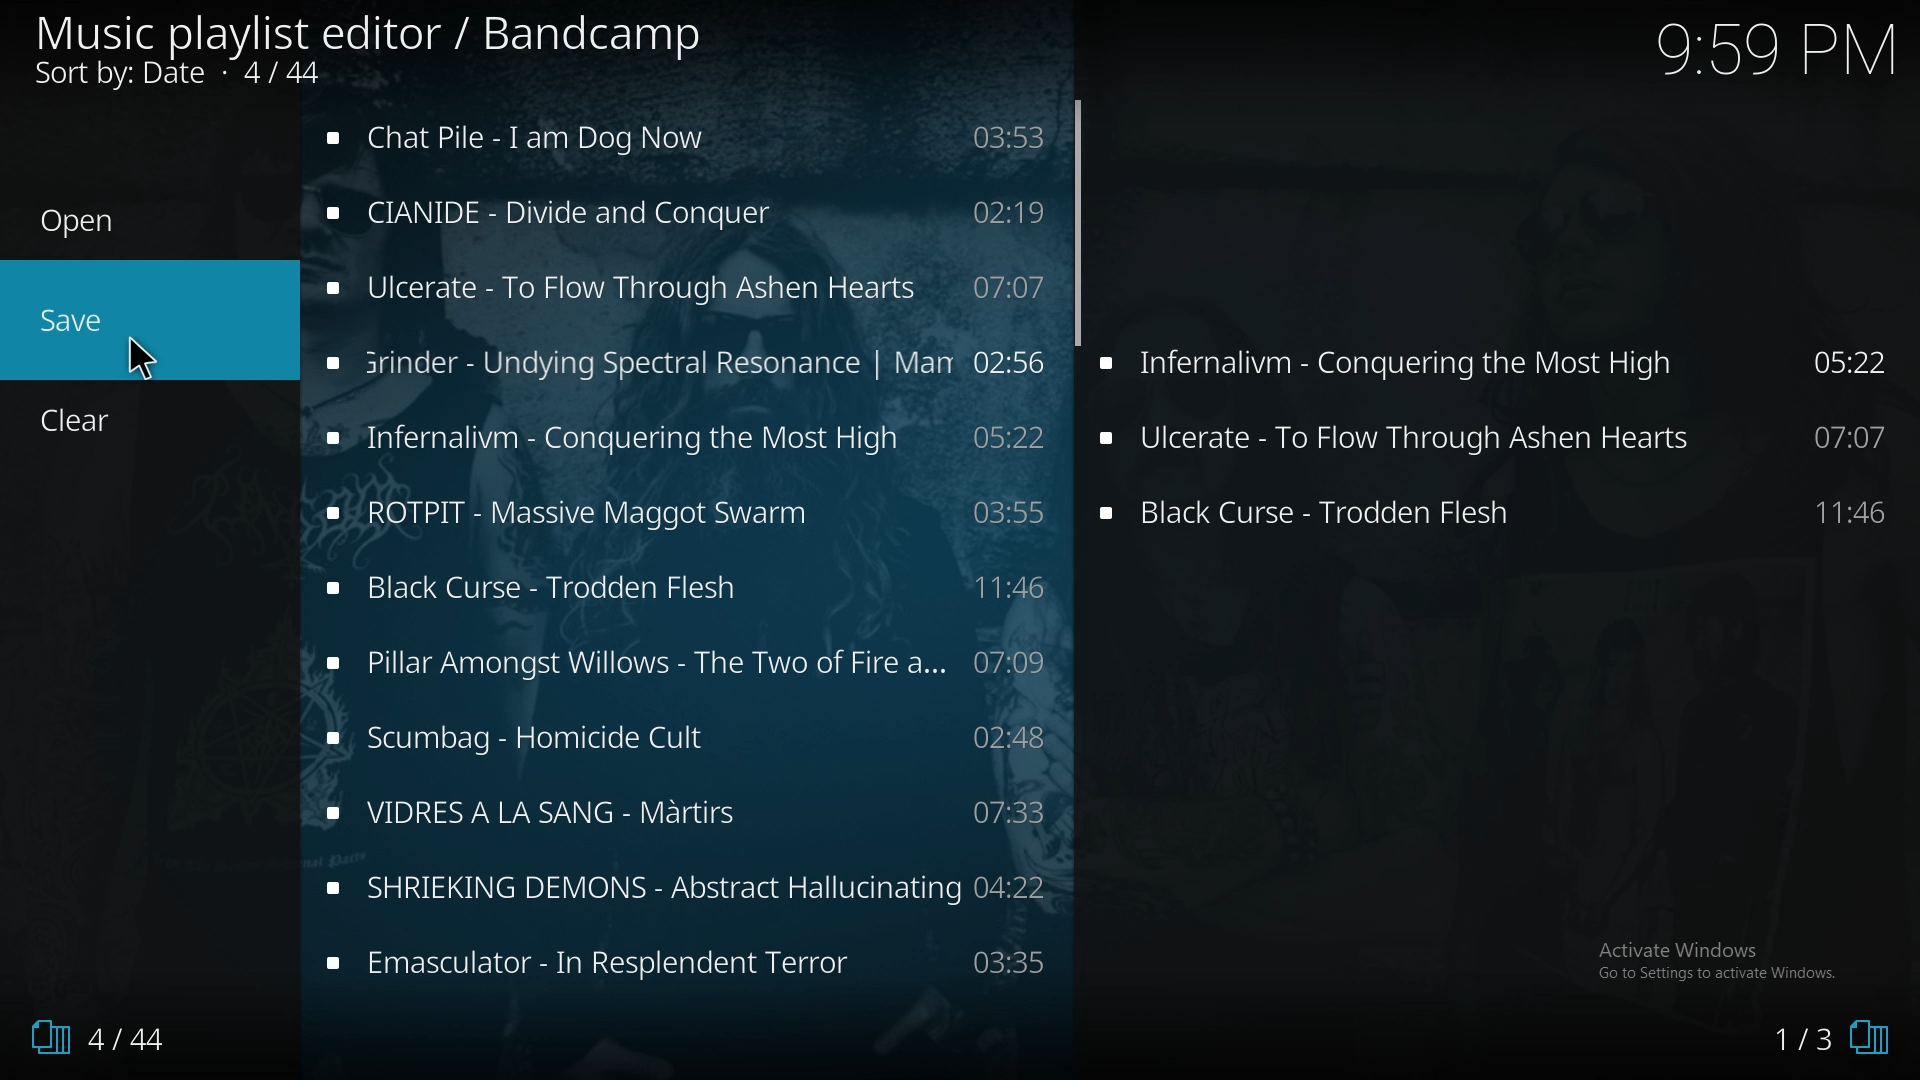  What do you see at coordinates (1718, 958) in the screenshot?
I see `Activate Windows
Go to Settings to activate Windows.` at bounding box center [1718, 958].